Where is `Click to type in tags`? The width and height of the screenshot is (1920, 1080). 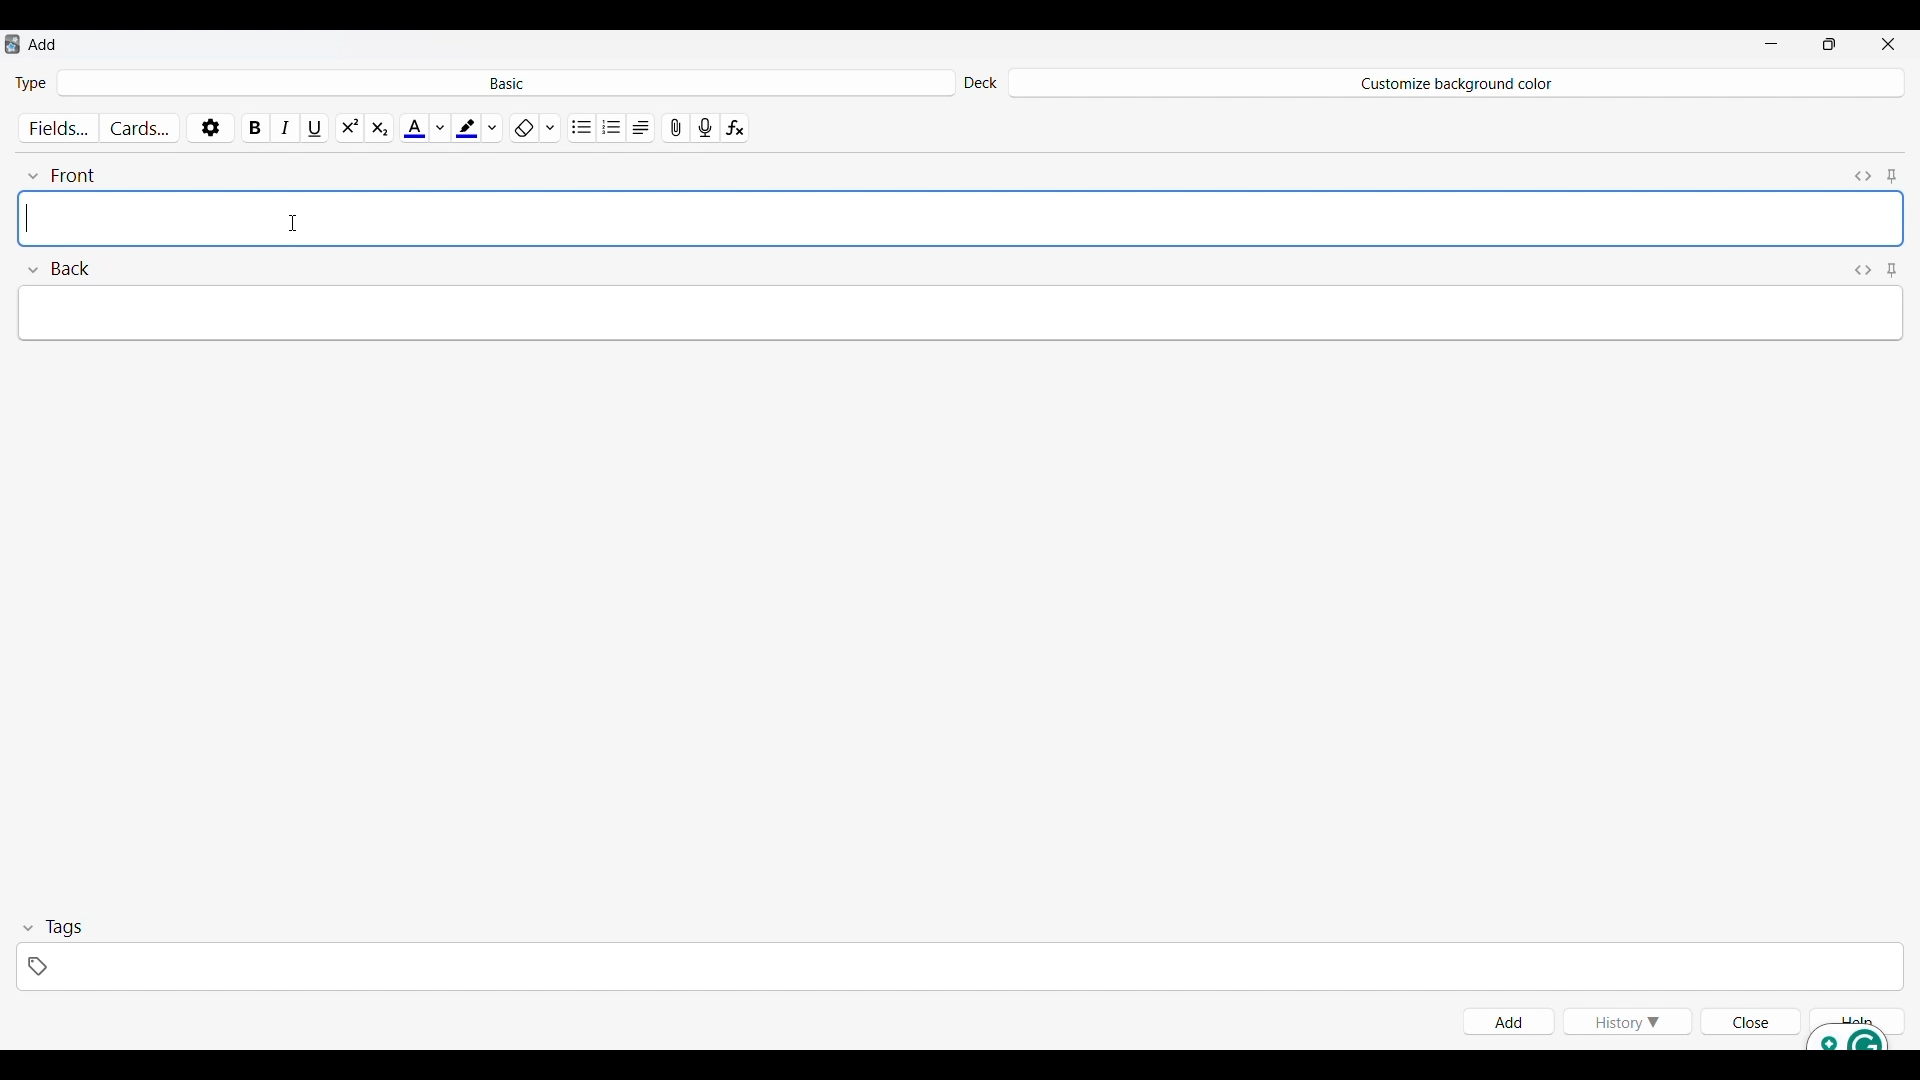 Click to type in tags is located at coordinates (959, 967).